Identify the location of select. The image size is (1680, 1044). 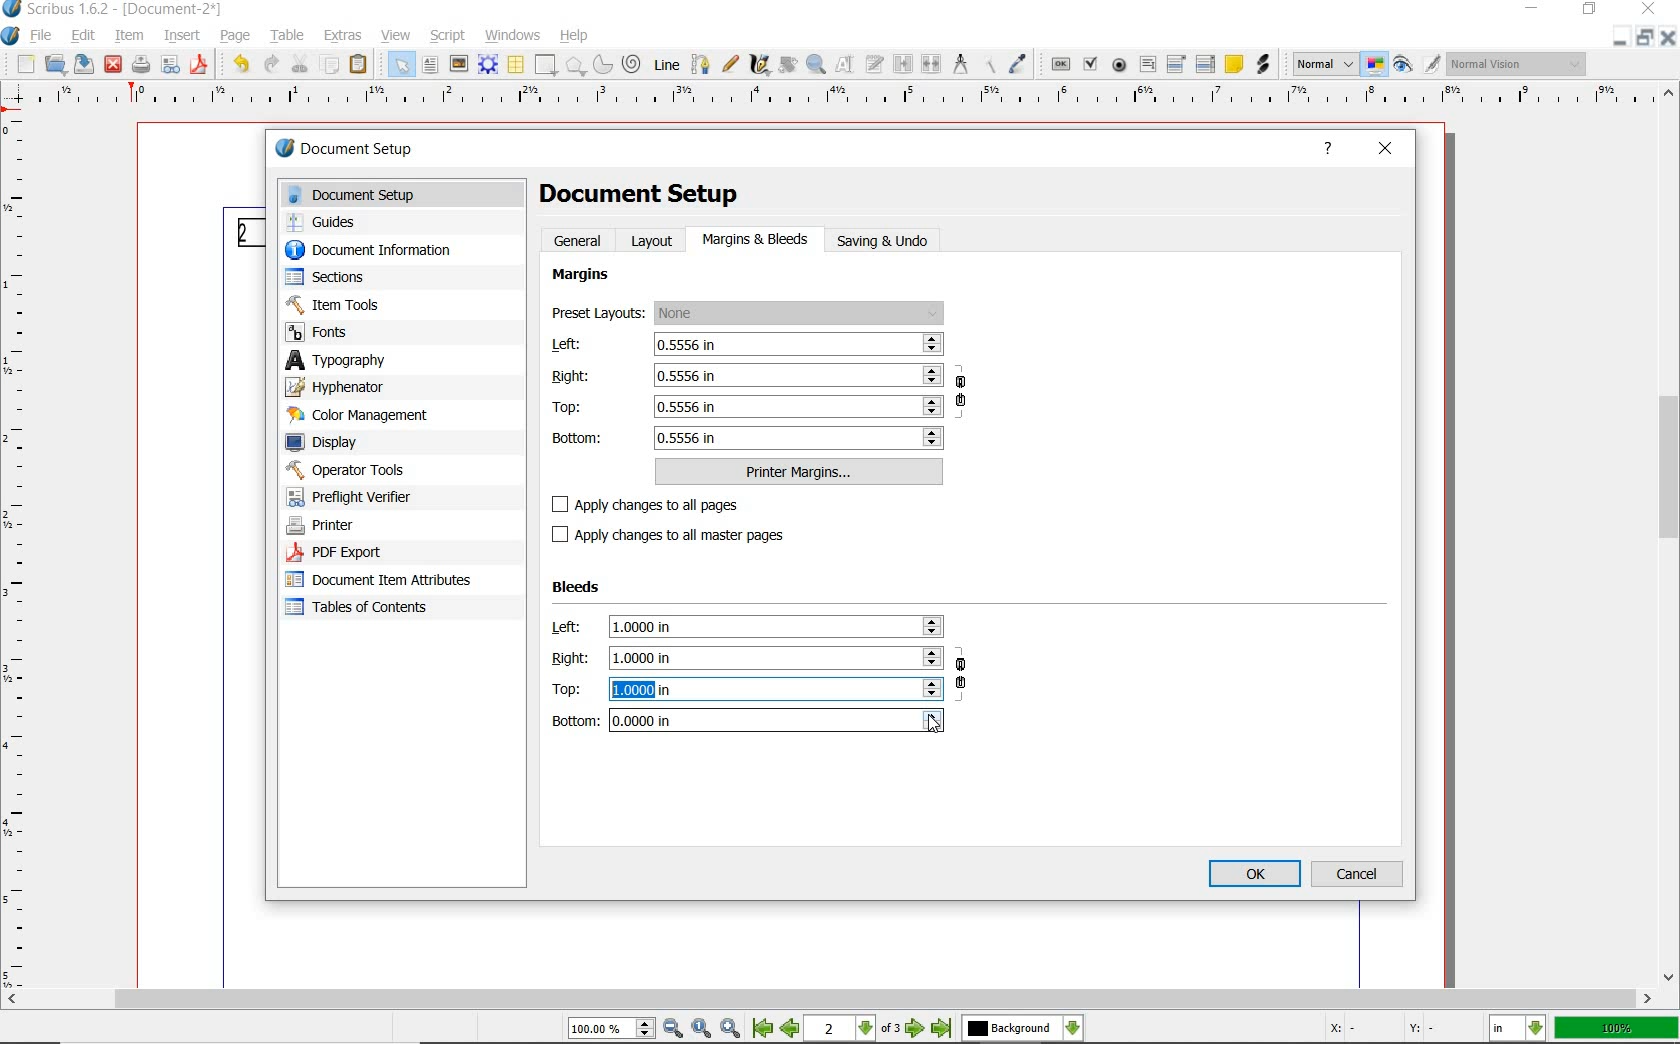
(402, 69).